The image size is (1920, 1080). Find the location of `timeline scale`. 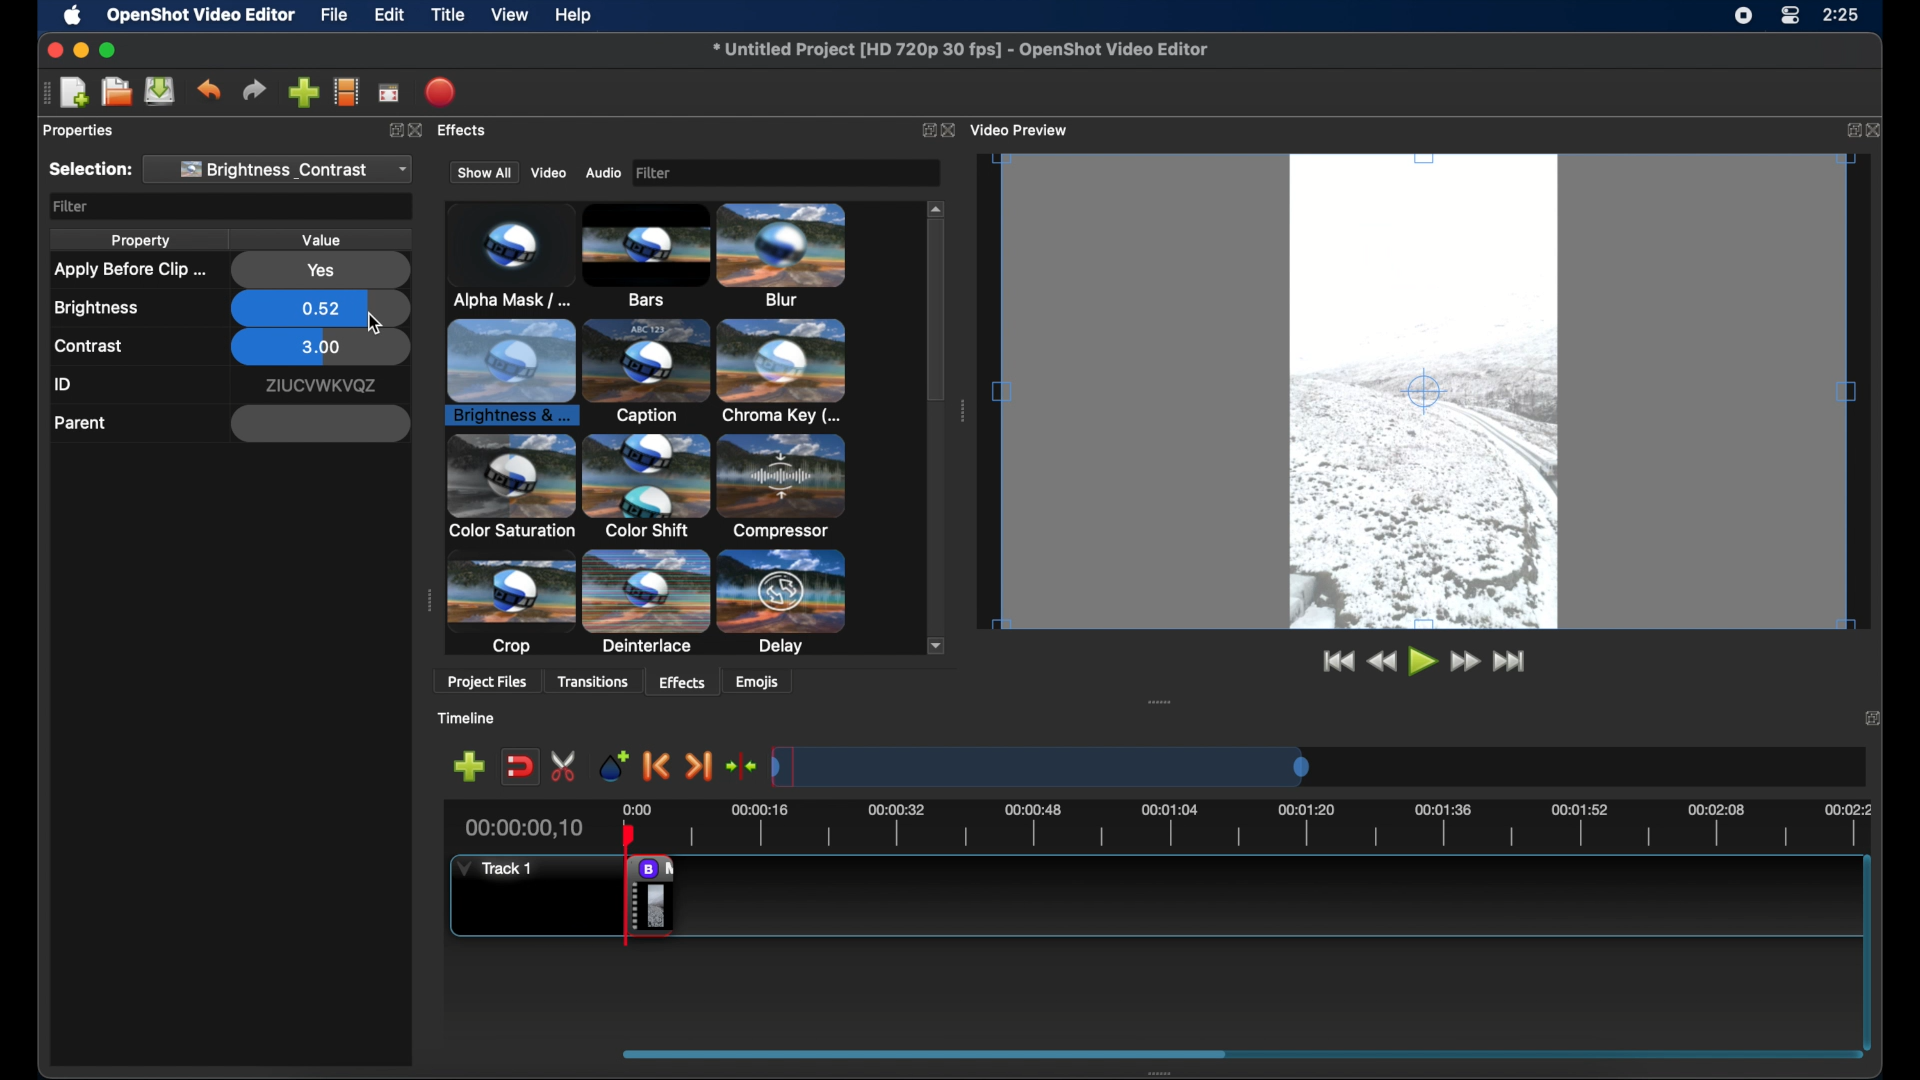

timeline scale is located at coordinates (1257, 764).